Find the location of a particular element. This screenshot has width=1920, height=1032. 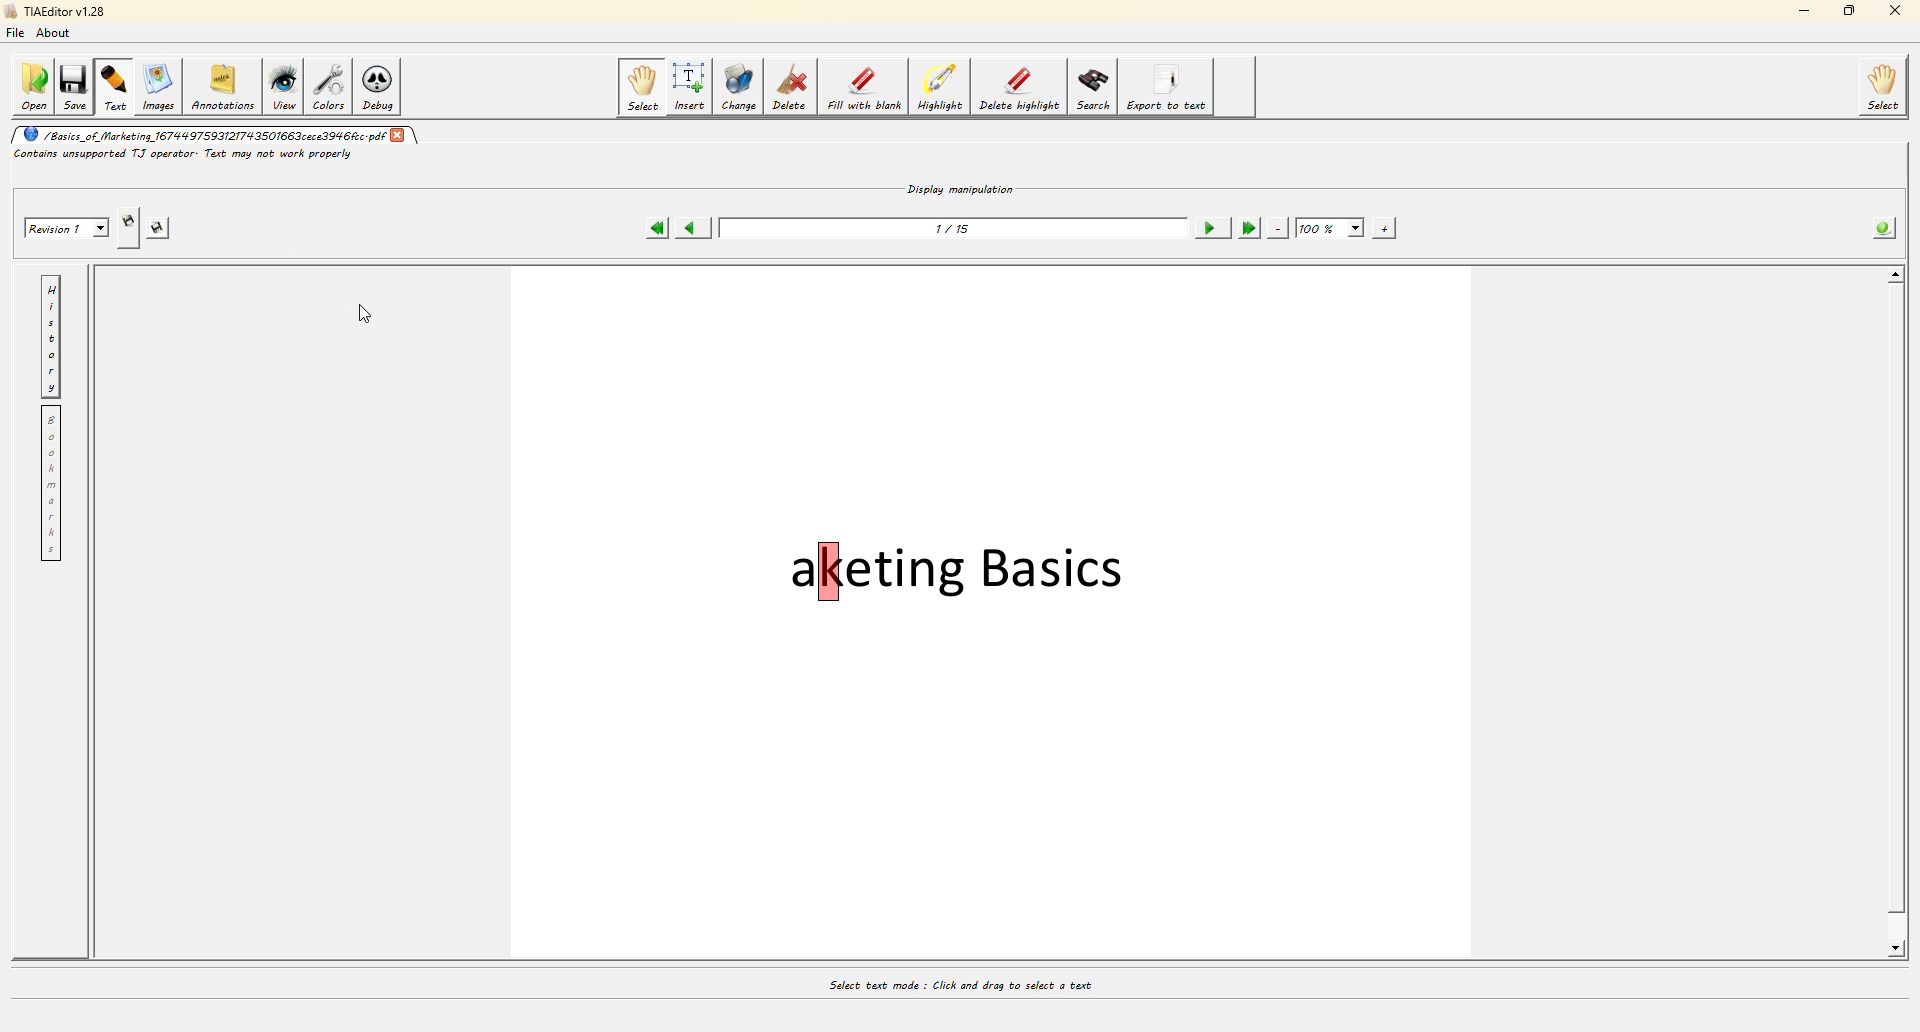

file is located at coordinates (20, 35).